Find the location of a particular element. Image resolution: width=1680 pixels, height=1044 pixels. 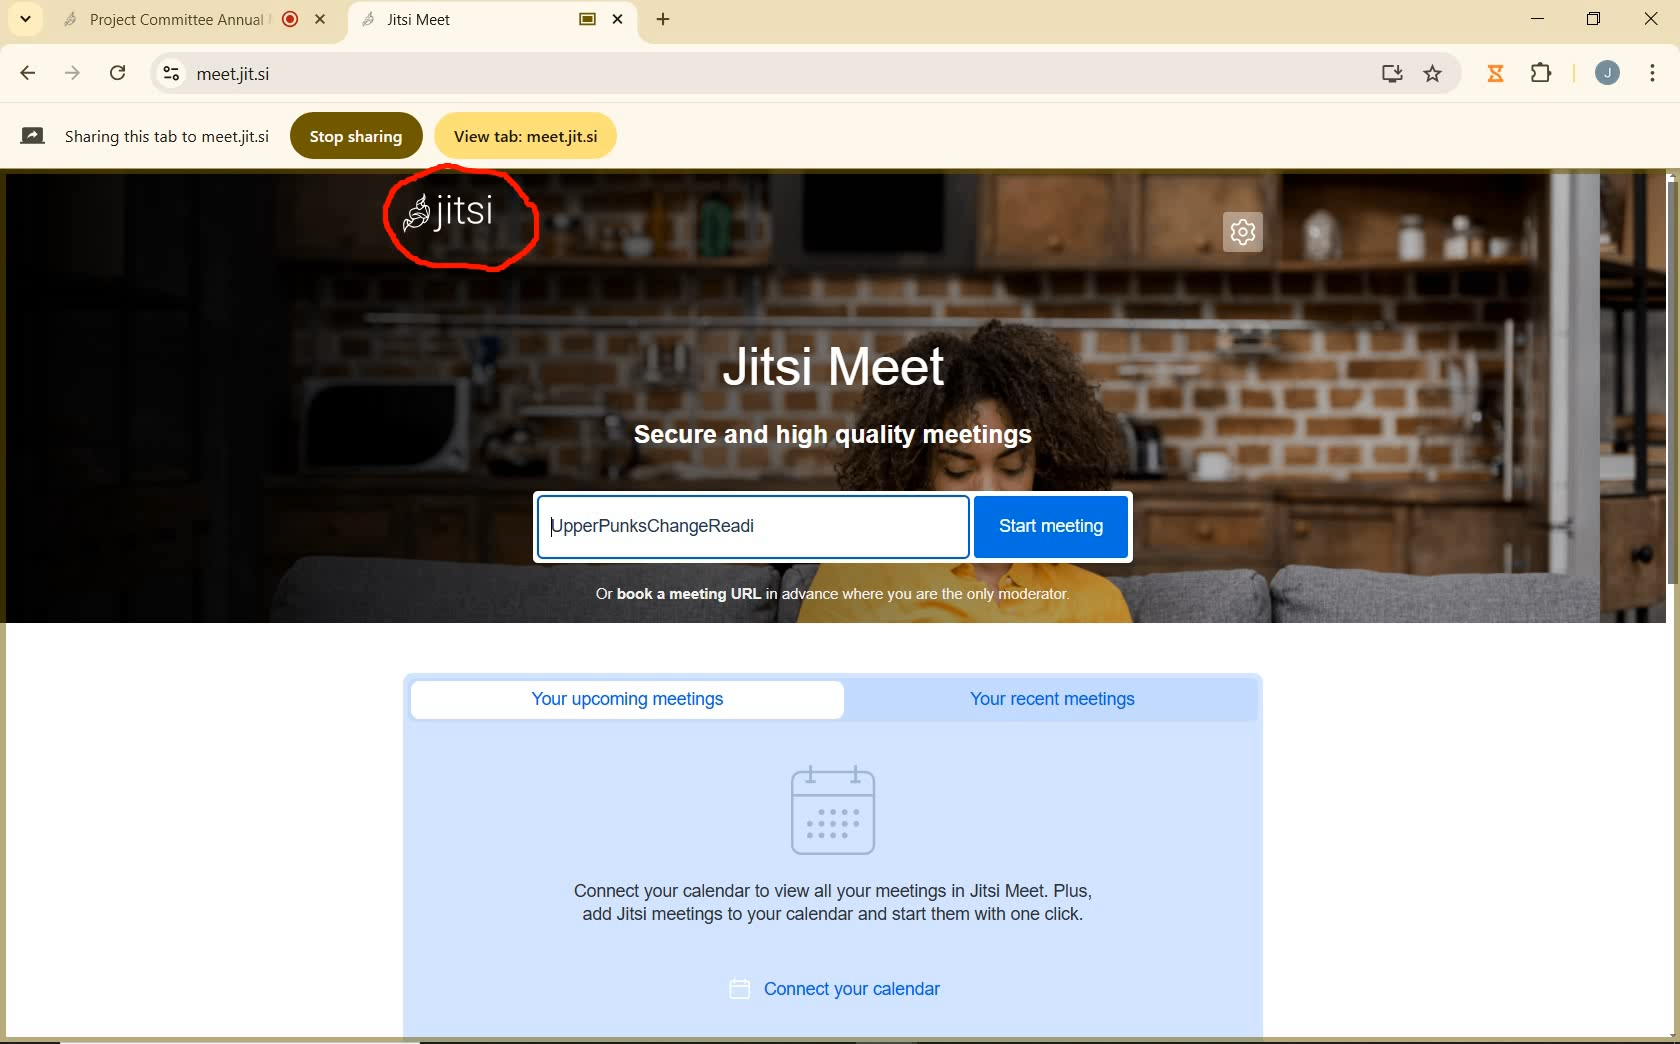

Connect your calendar to view all your meetings in Jitsi Meet. Plus,
add Jitsi meetings to your calendar and start them with one click. is located at coordinates (839, 902).